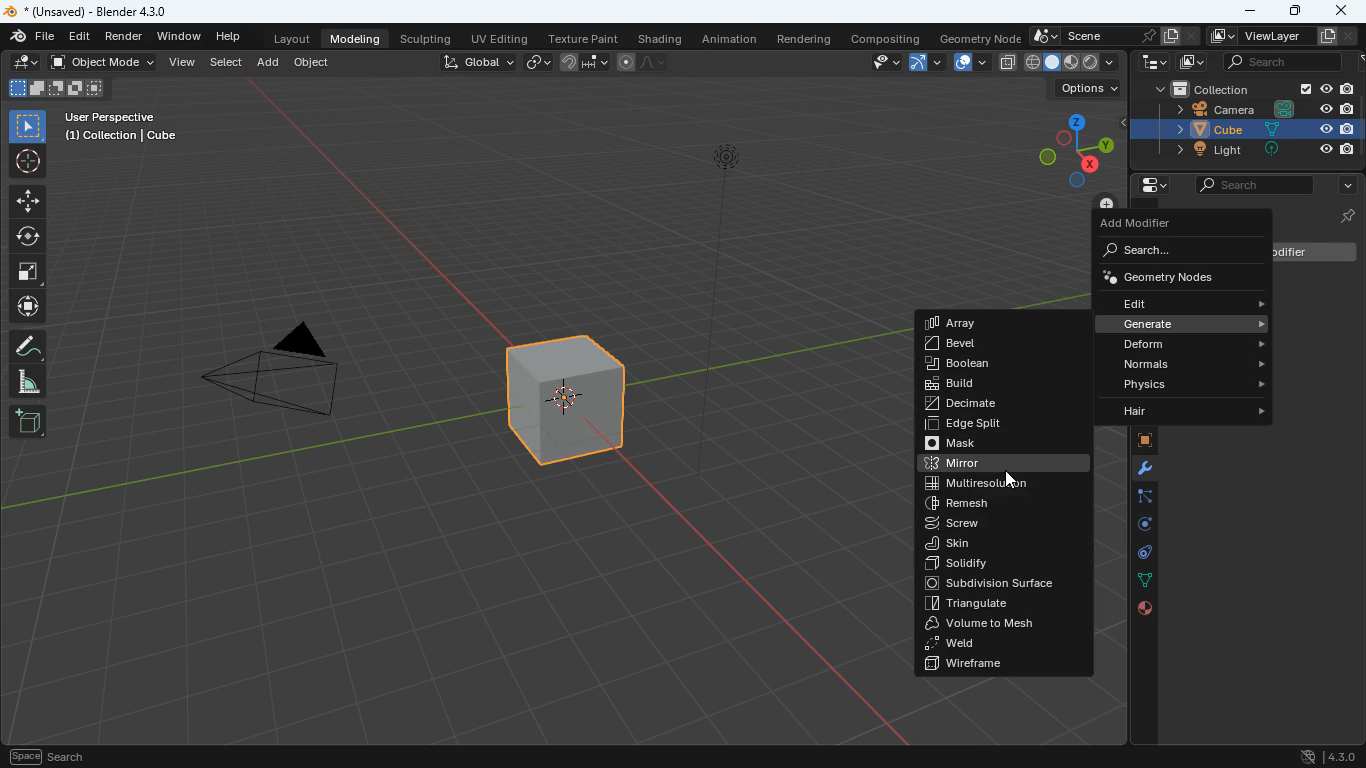  I want to click on more, so click(1342, 186).